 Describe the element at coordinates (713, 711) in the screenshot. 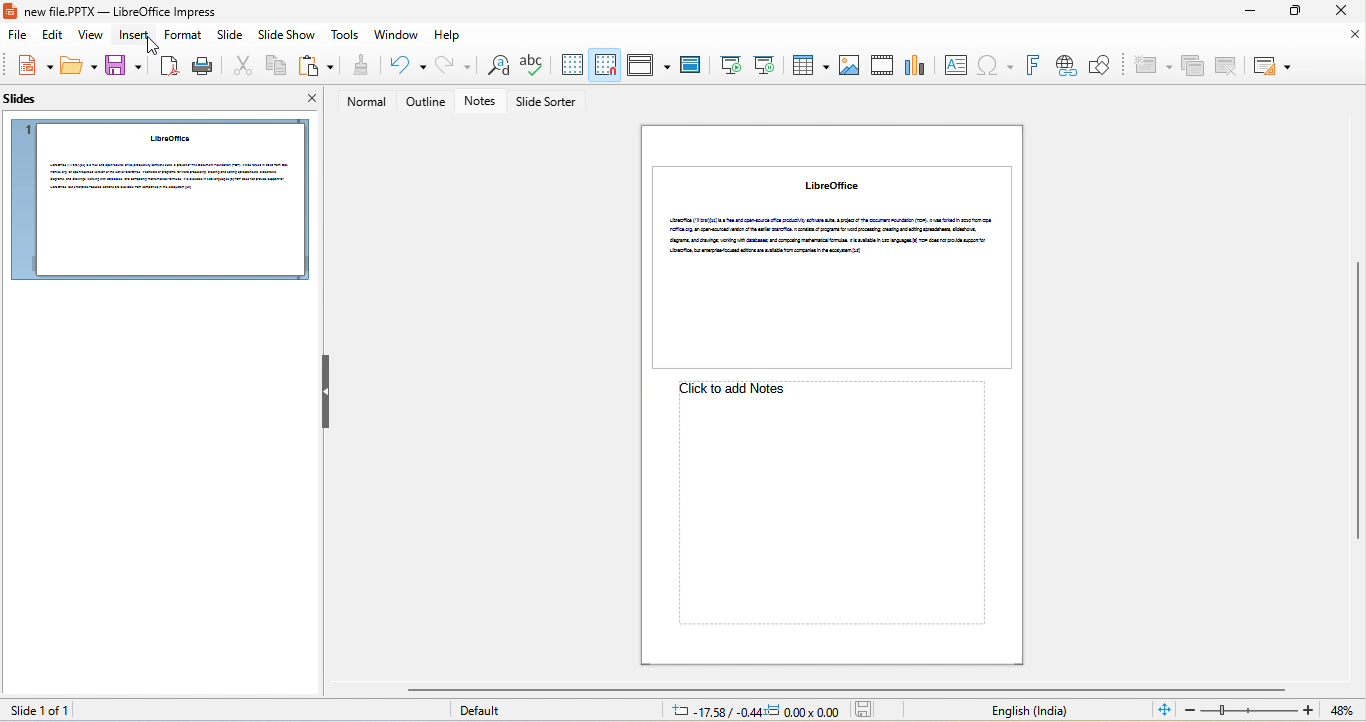

I see `cursor location: -17.58/-0.44` at that location.